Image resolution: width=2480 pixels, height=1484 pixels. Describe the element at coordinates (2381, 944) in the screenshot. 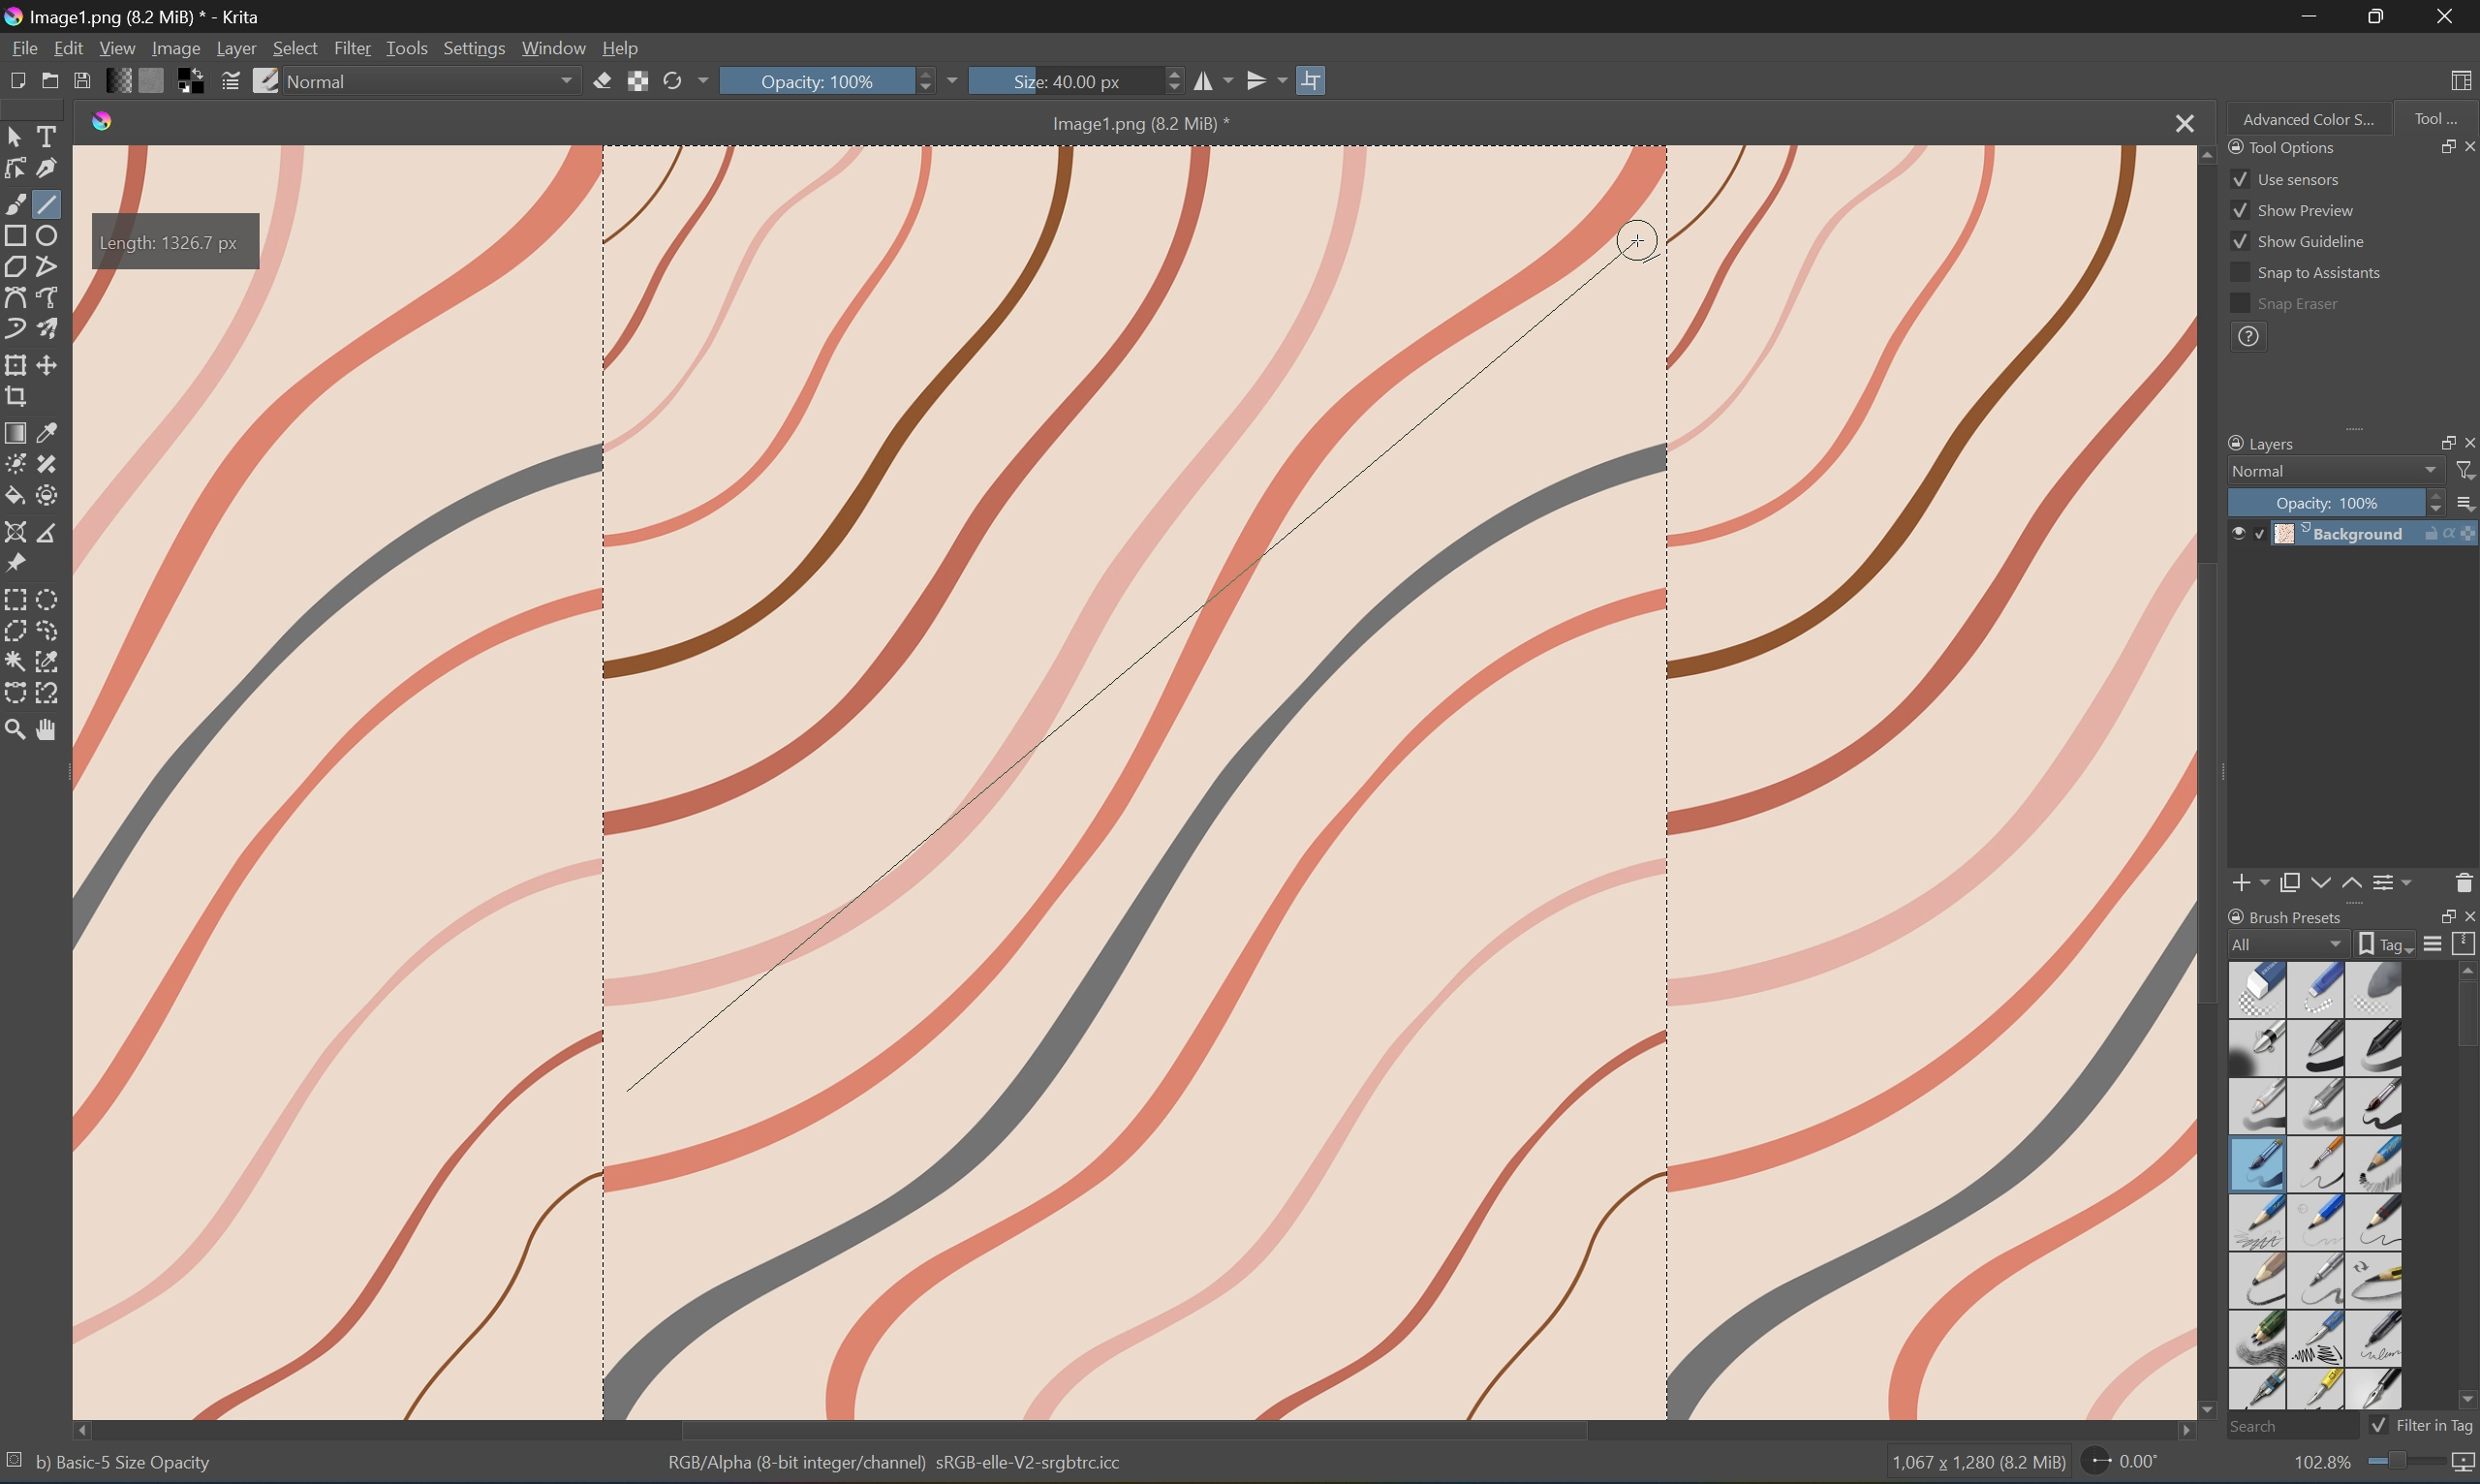

I see `Show the tag box options` at that location.